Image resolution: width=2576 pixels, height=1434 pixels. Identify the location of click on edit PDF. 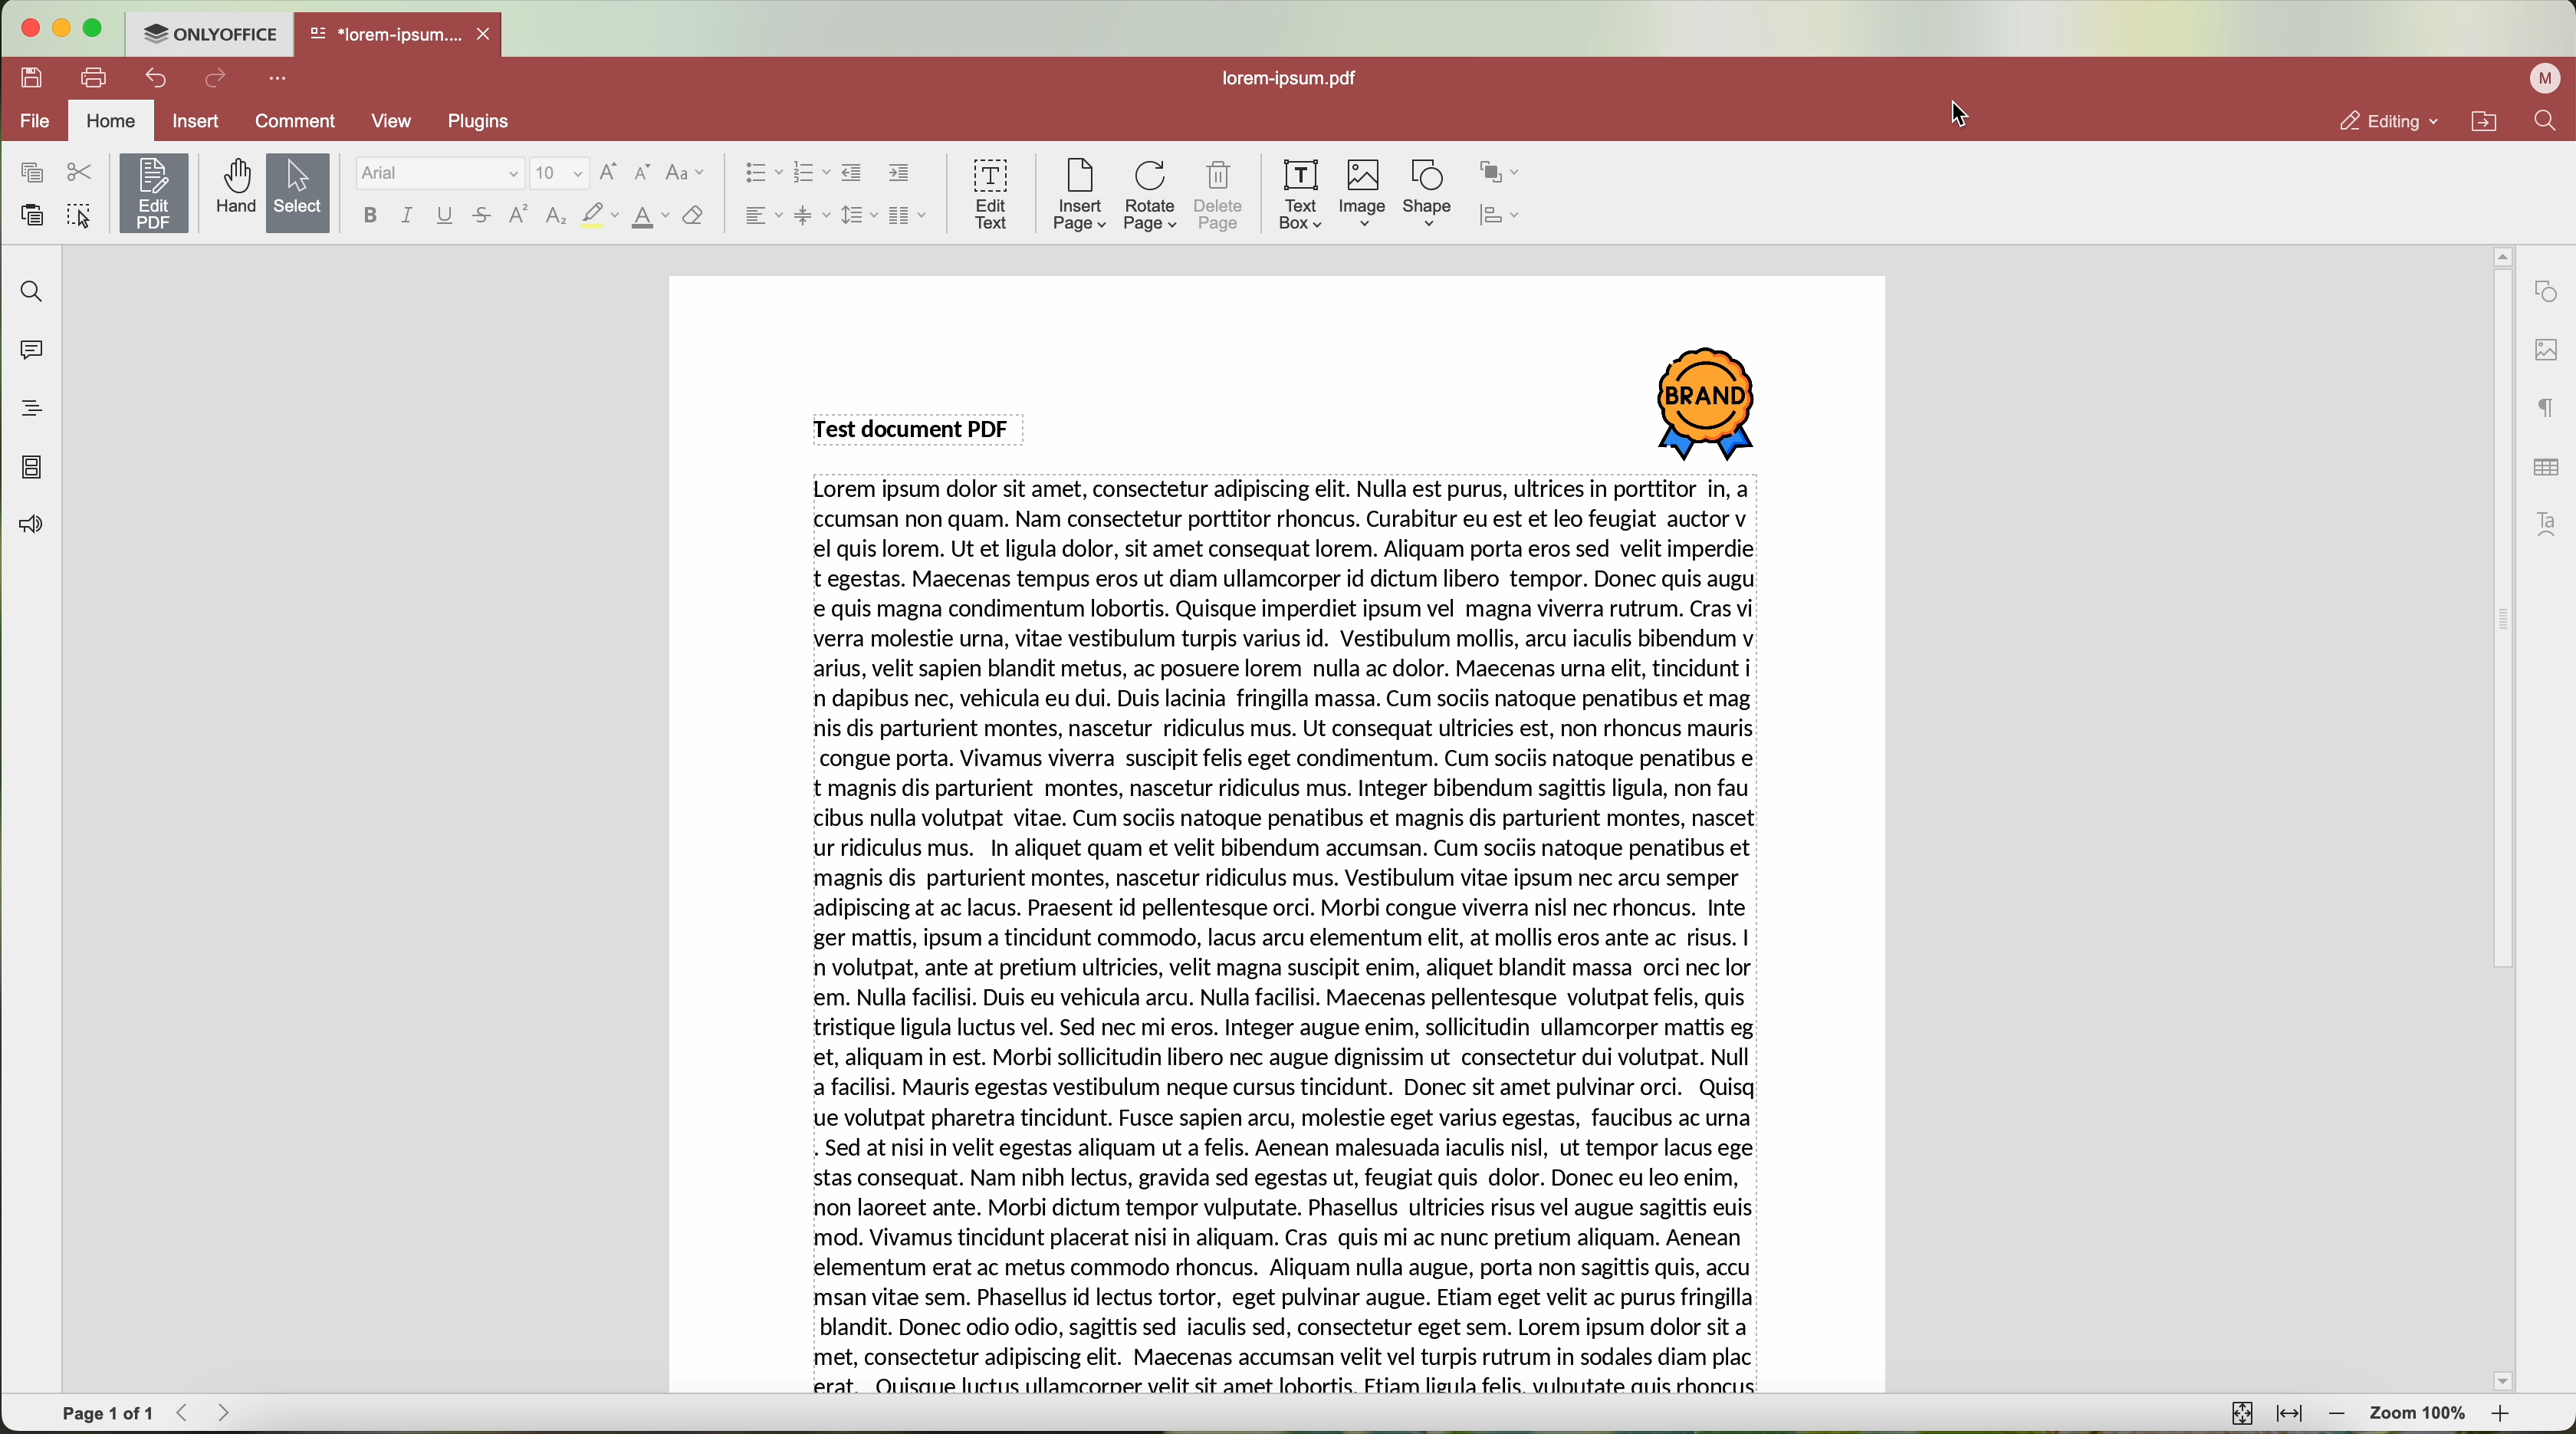
(156, 196).